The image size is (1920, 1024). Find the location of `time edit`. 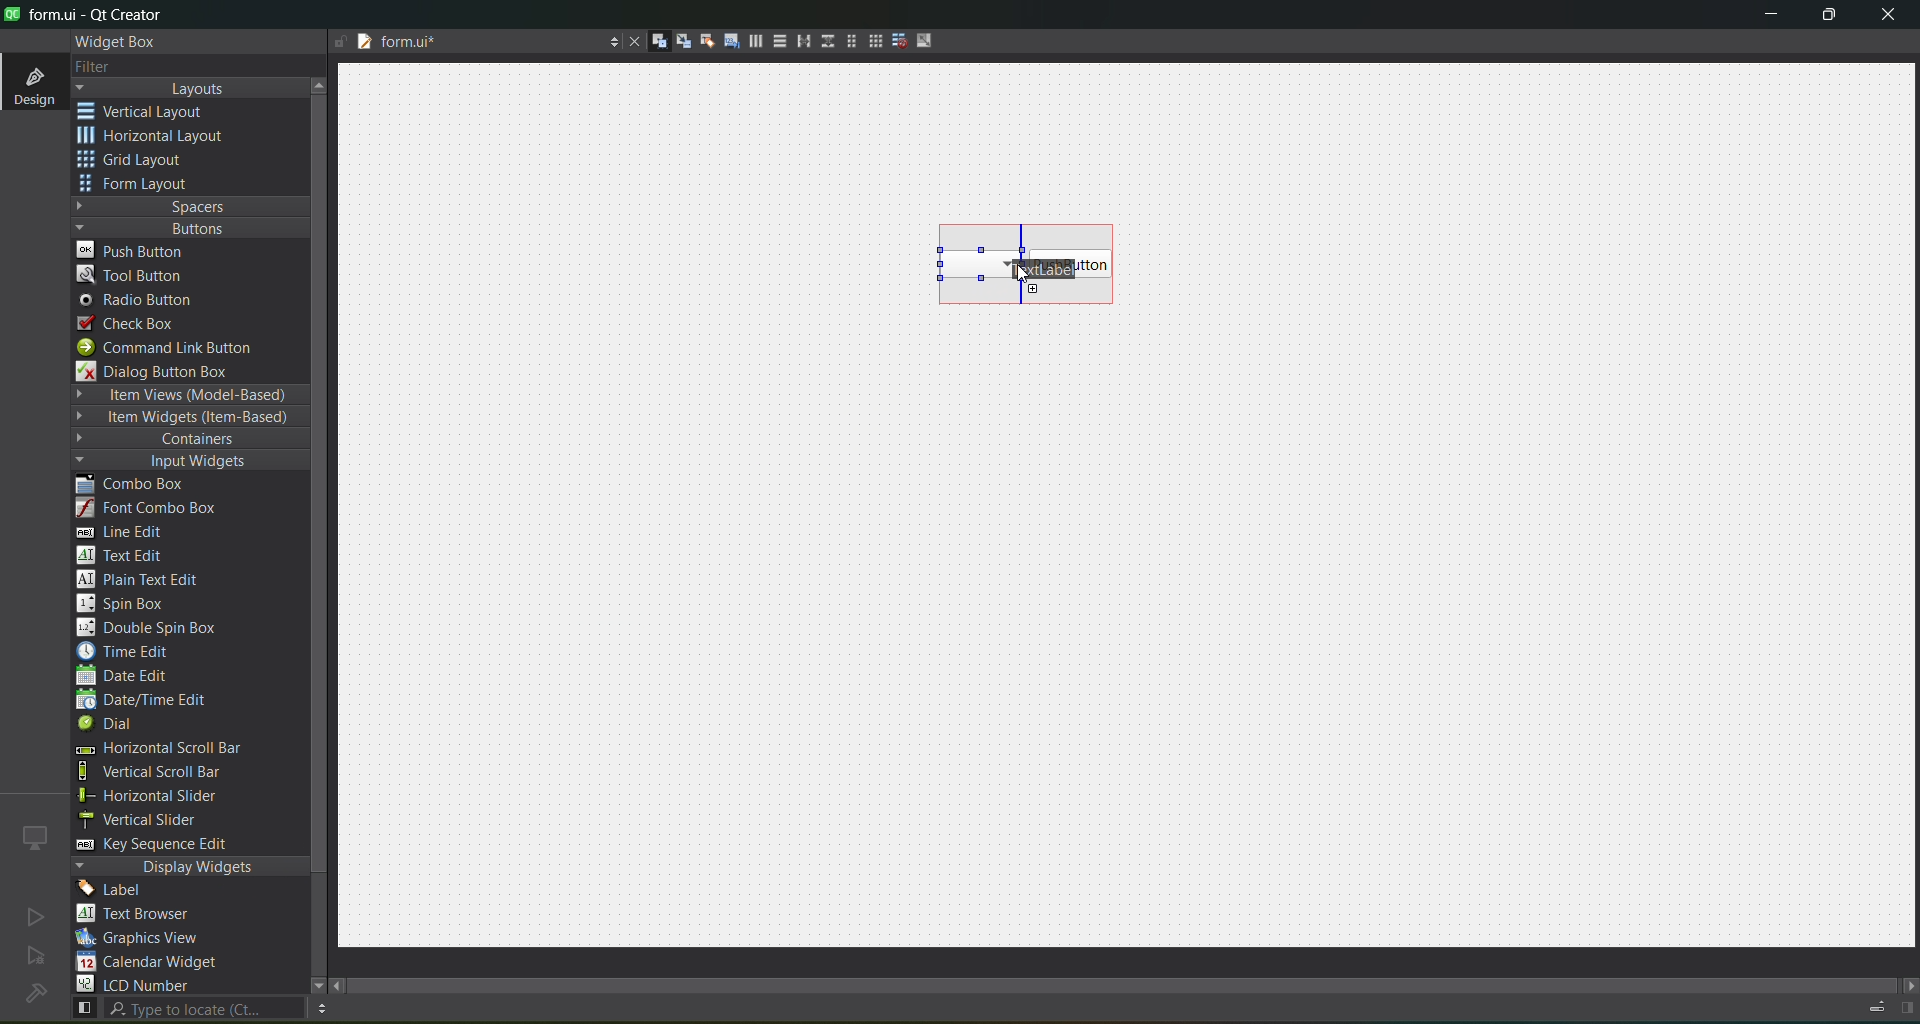

time edit is located at coordinates (130, 651).